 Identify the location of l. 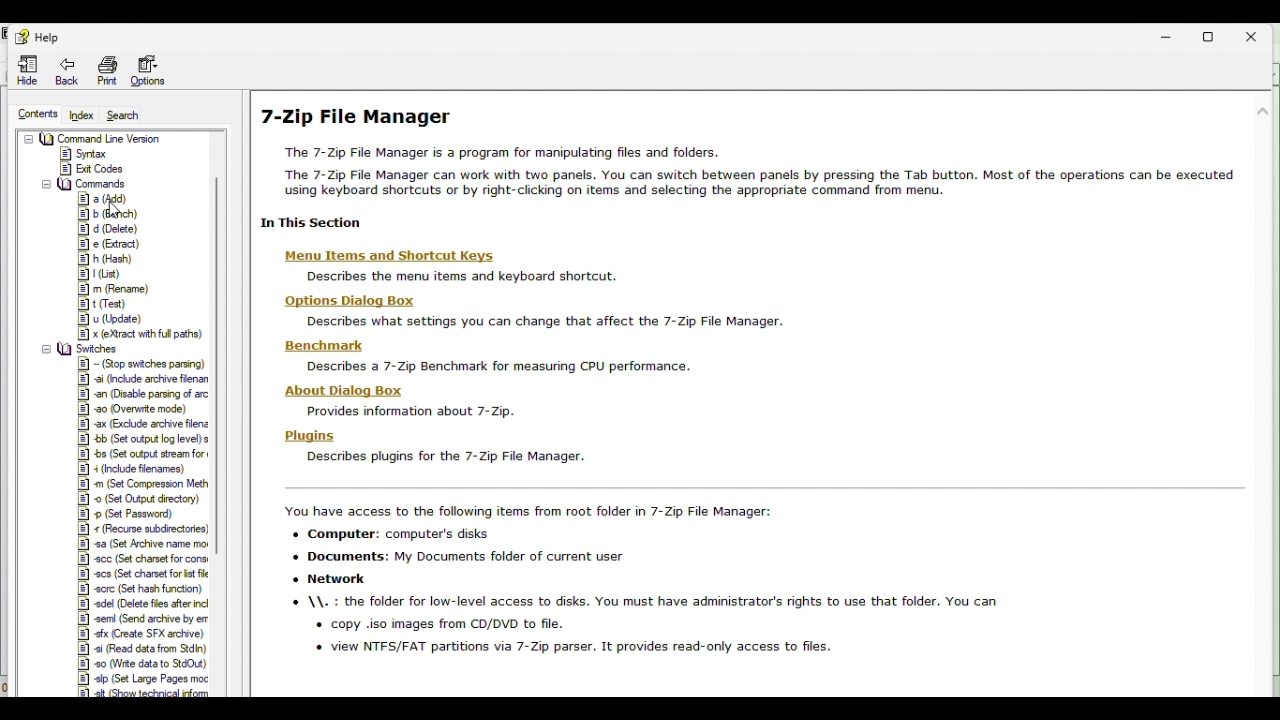
(104, 274).